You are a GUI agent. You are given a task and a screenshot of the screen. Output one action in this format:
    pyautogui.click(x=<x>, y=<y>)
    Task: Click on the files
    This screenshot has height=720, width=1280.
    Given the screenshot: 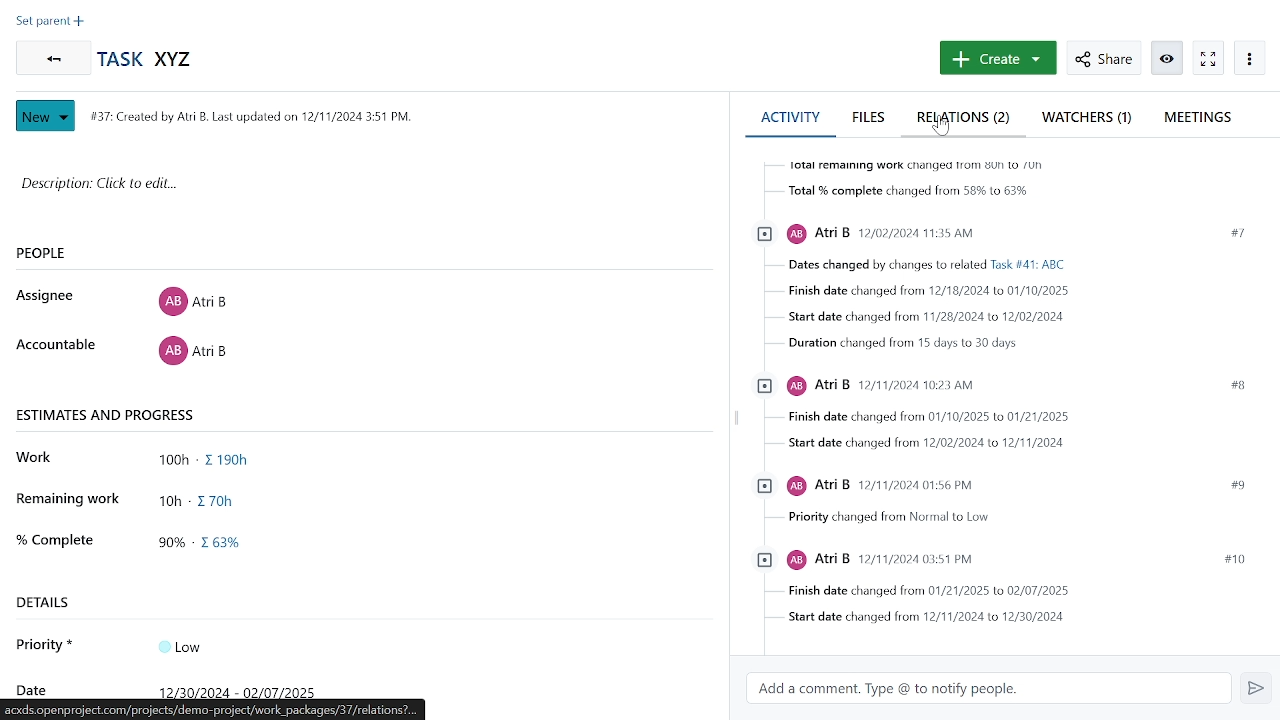 What is the action you would take?
    pyautogui.click(x=871, y=117)
    